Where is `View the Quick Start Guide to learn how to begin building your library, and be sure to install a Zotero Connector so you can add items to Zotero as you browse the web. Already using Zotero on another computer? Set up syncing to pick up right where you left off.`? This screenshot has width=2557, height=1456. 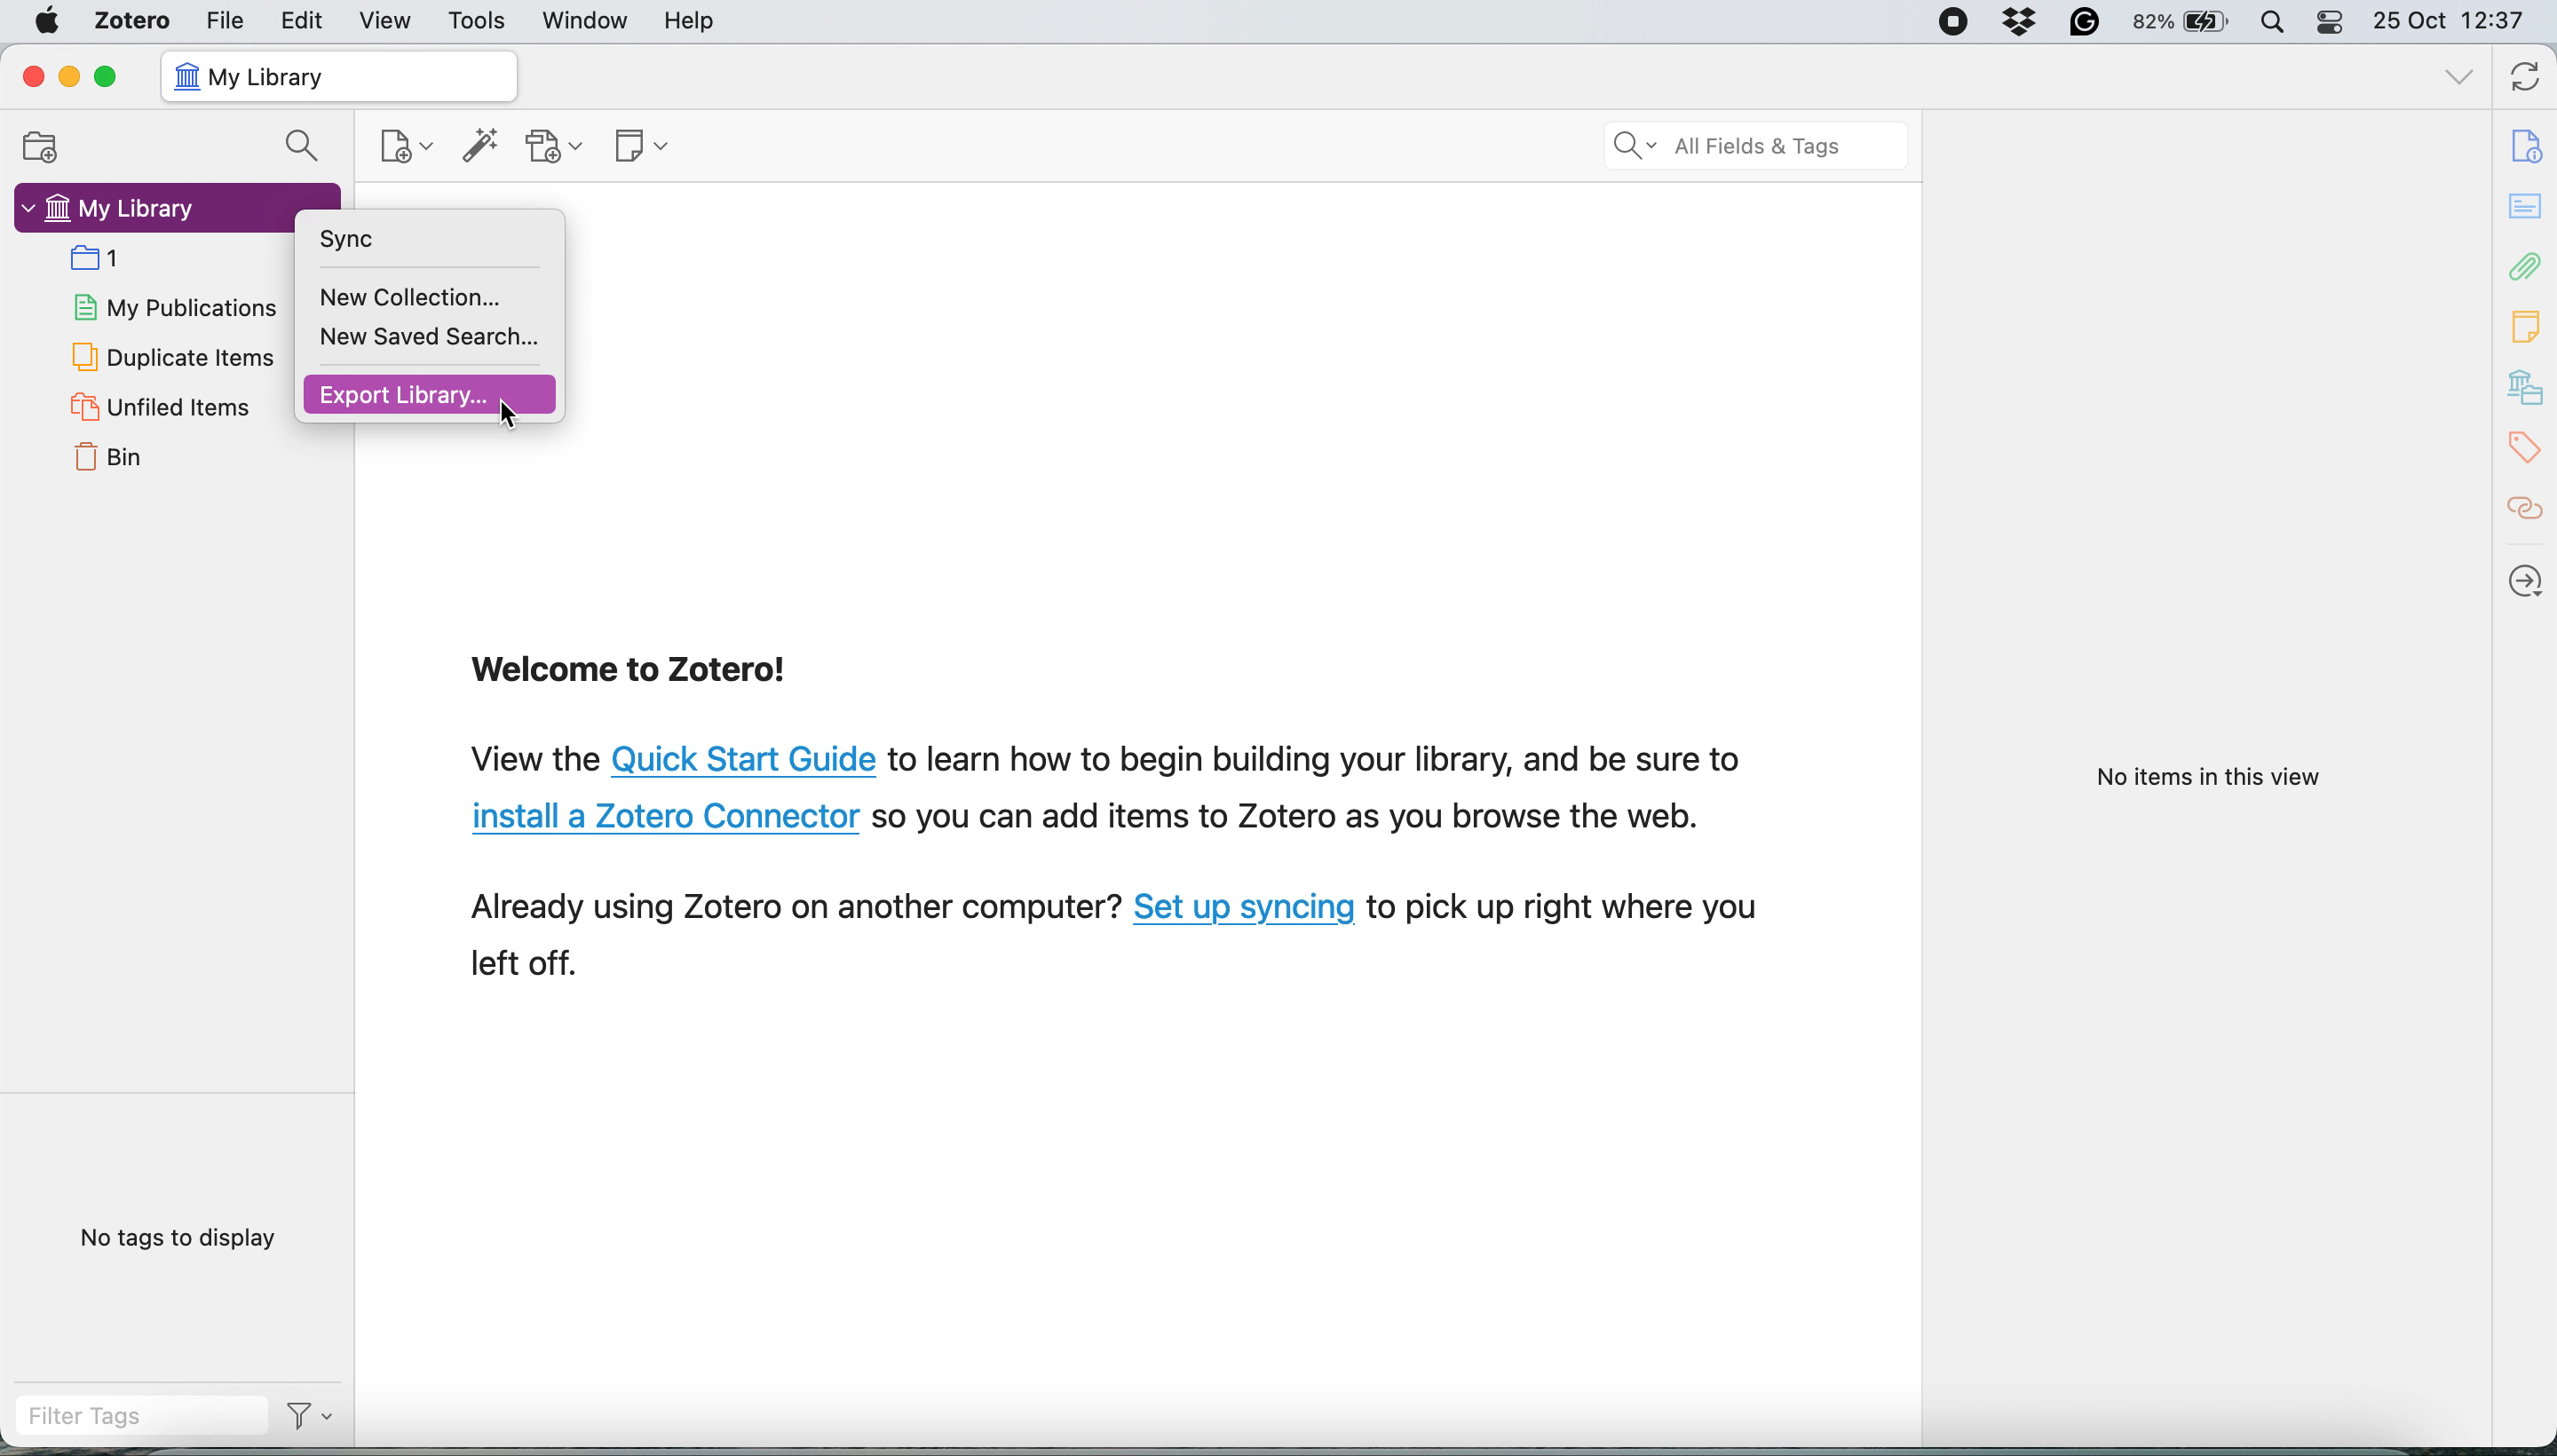
View the Quick Start Guide to learn how to begin building your library, and be sure to install a Zotero Connector so you can add items to Zotero as you browse the web. Already using Zotero on another computer? Set up syncing to pick up right where you left off. is located at coordinates (1127, 863).